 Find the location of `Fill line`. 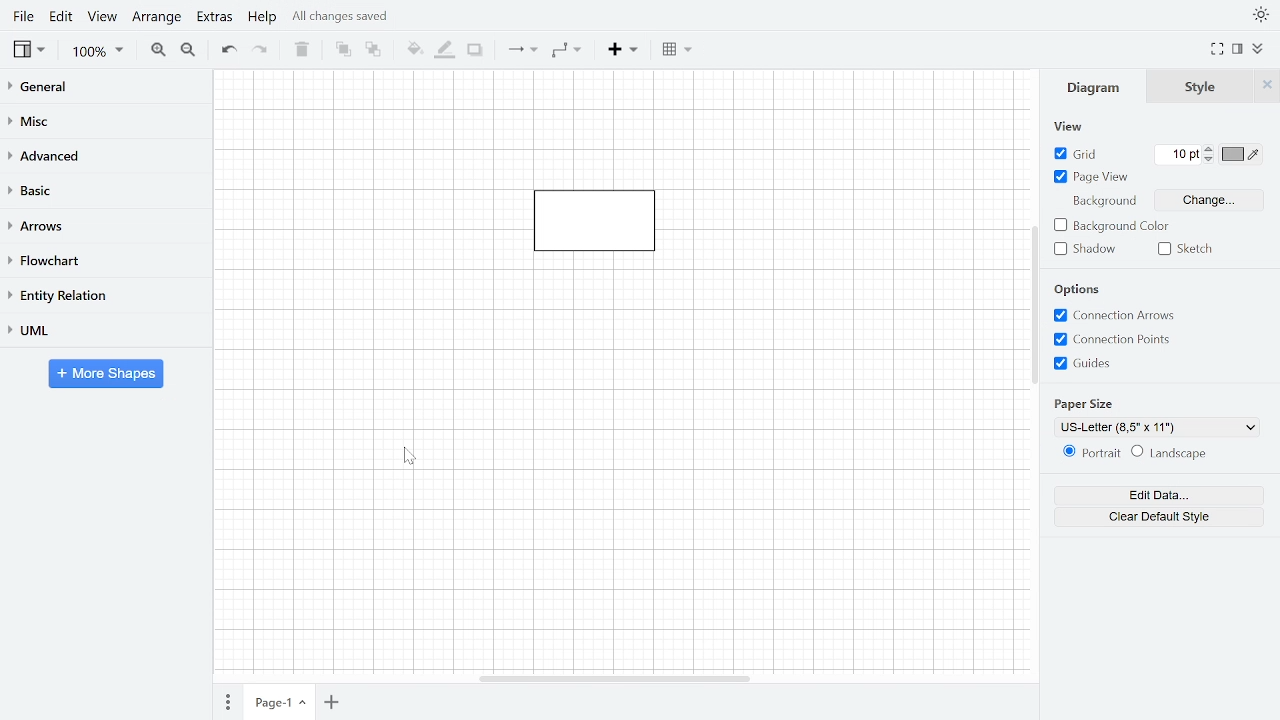

Fill line is located at coordinates (446, 51).